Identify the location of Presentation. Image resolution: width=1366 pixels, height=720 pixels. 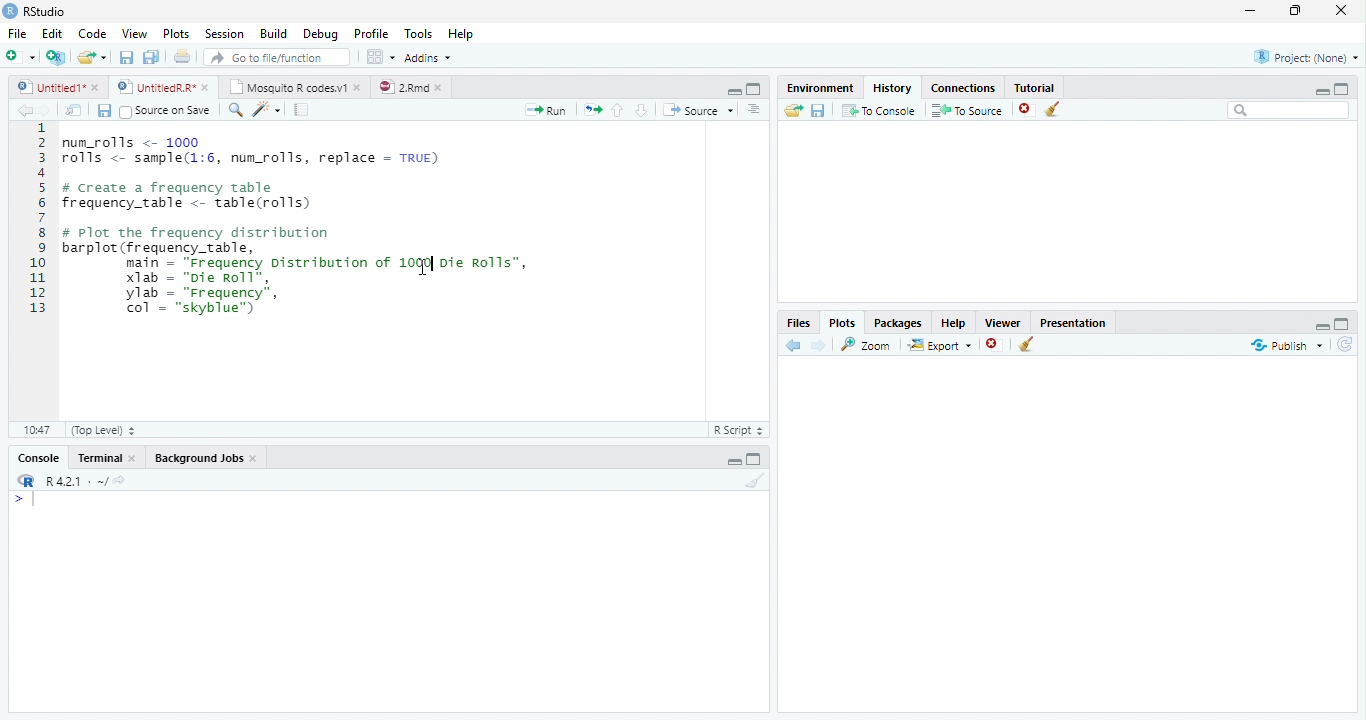
(1073, 322).